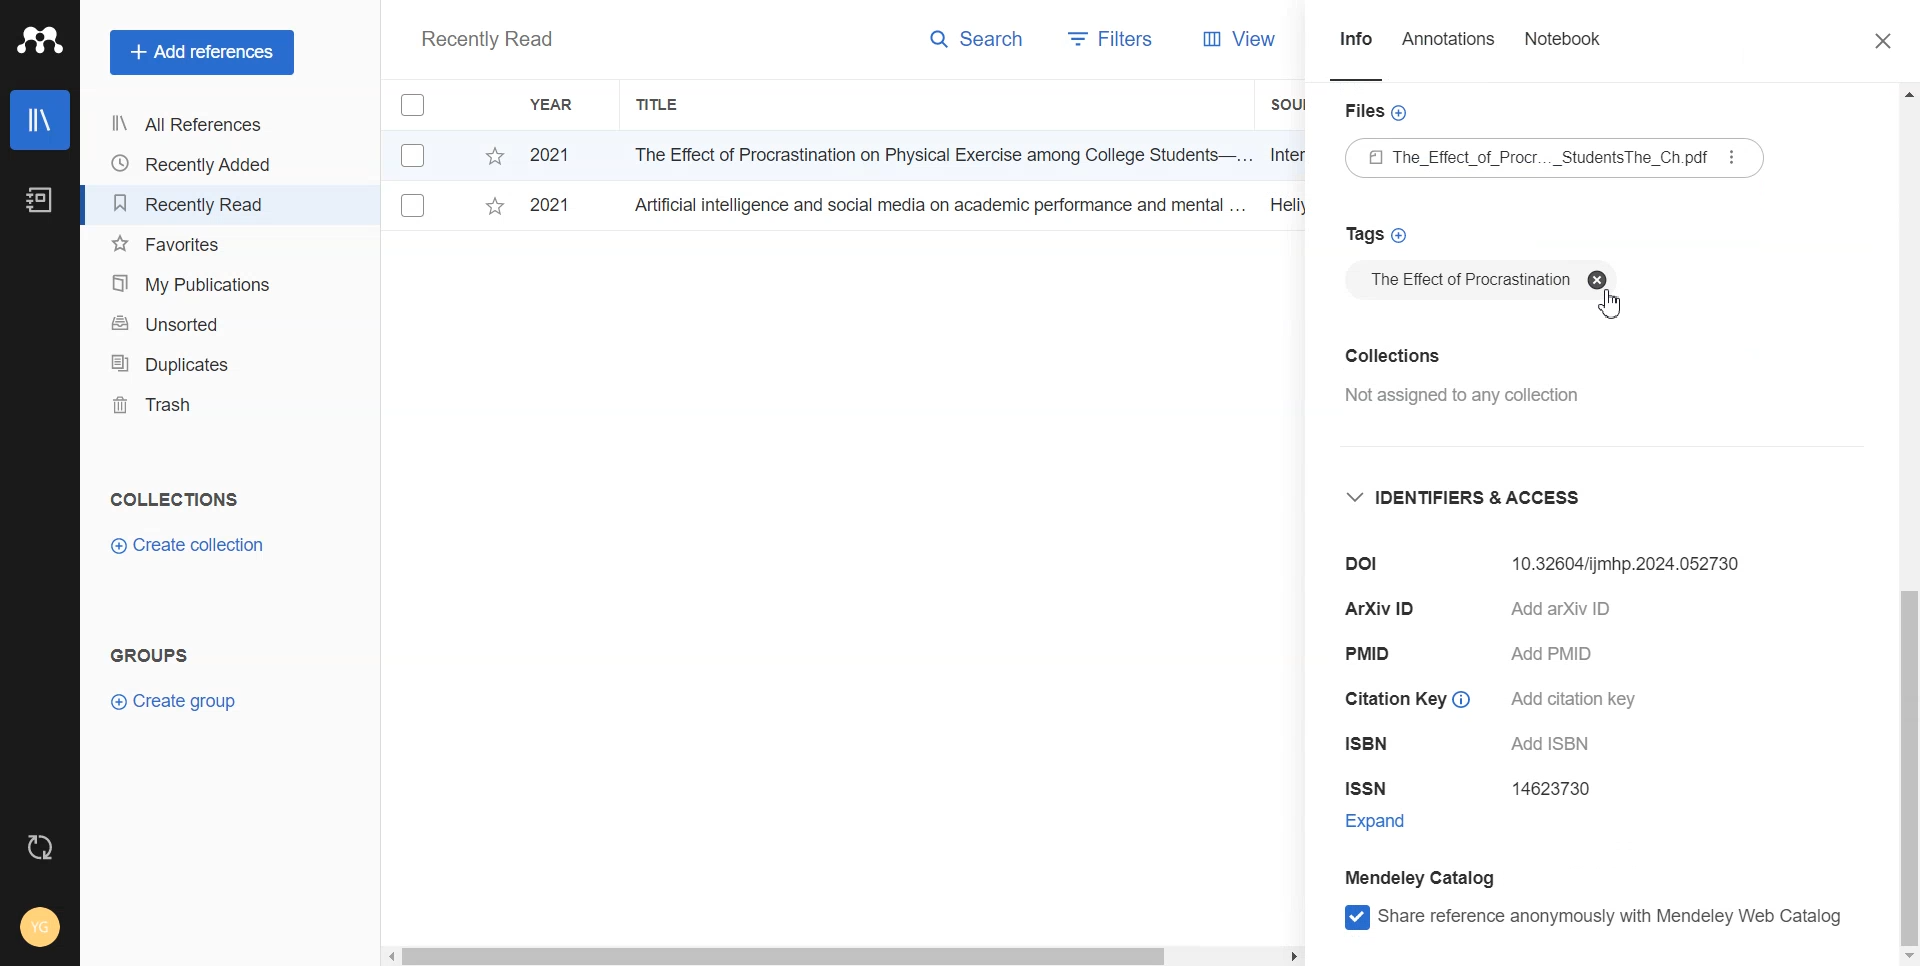  Describe the element at coordinates (1562, 54) in the screenshot. I see `Notebook` at that location.